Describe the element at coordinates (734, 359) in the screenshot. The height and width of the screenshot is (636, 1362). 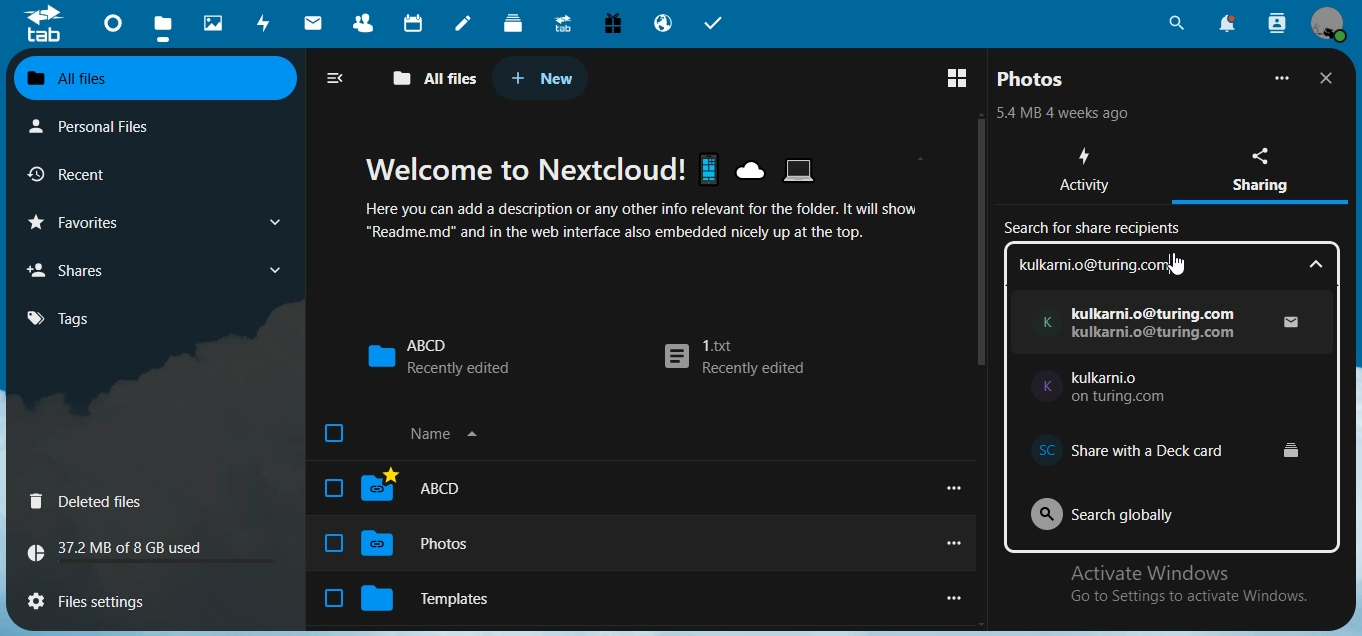
I see `1.txt` at that location.